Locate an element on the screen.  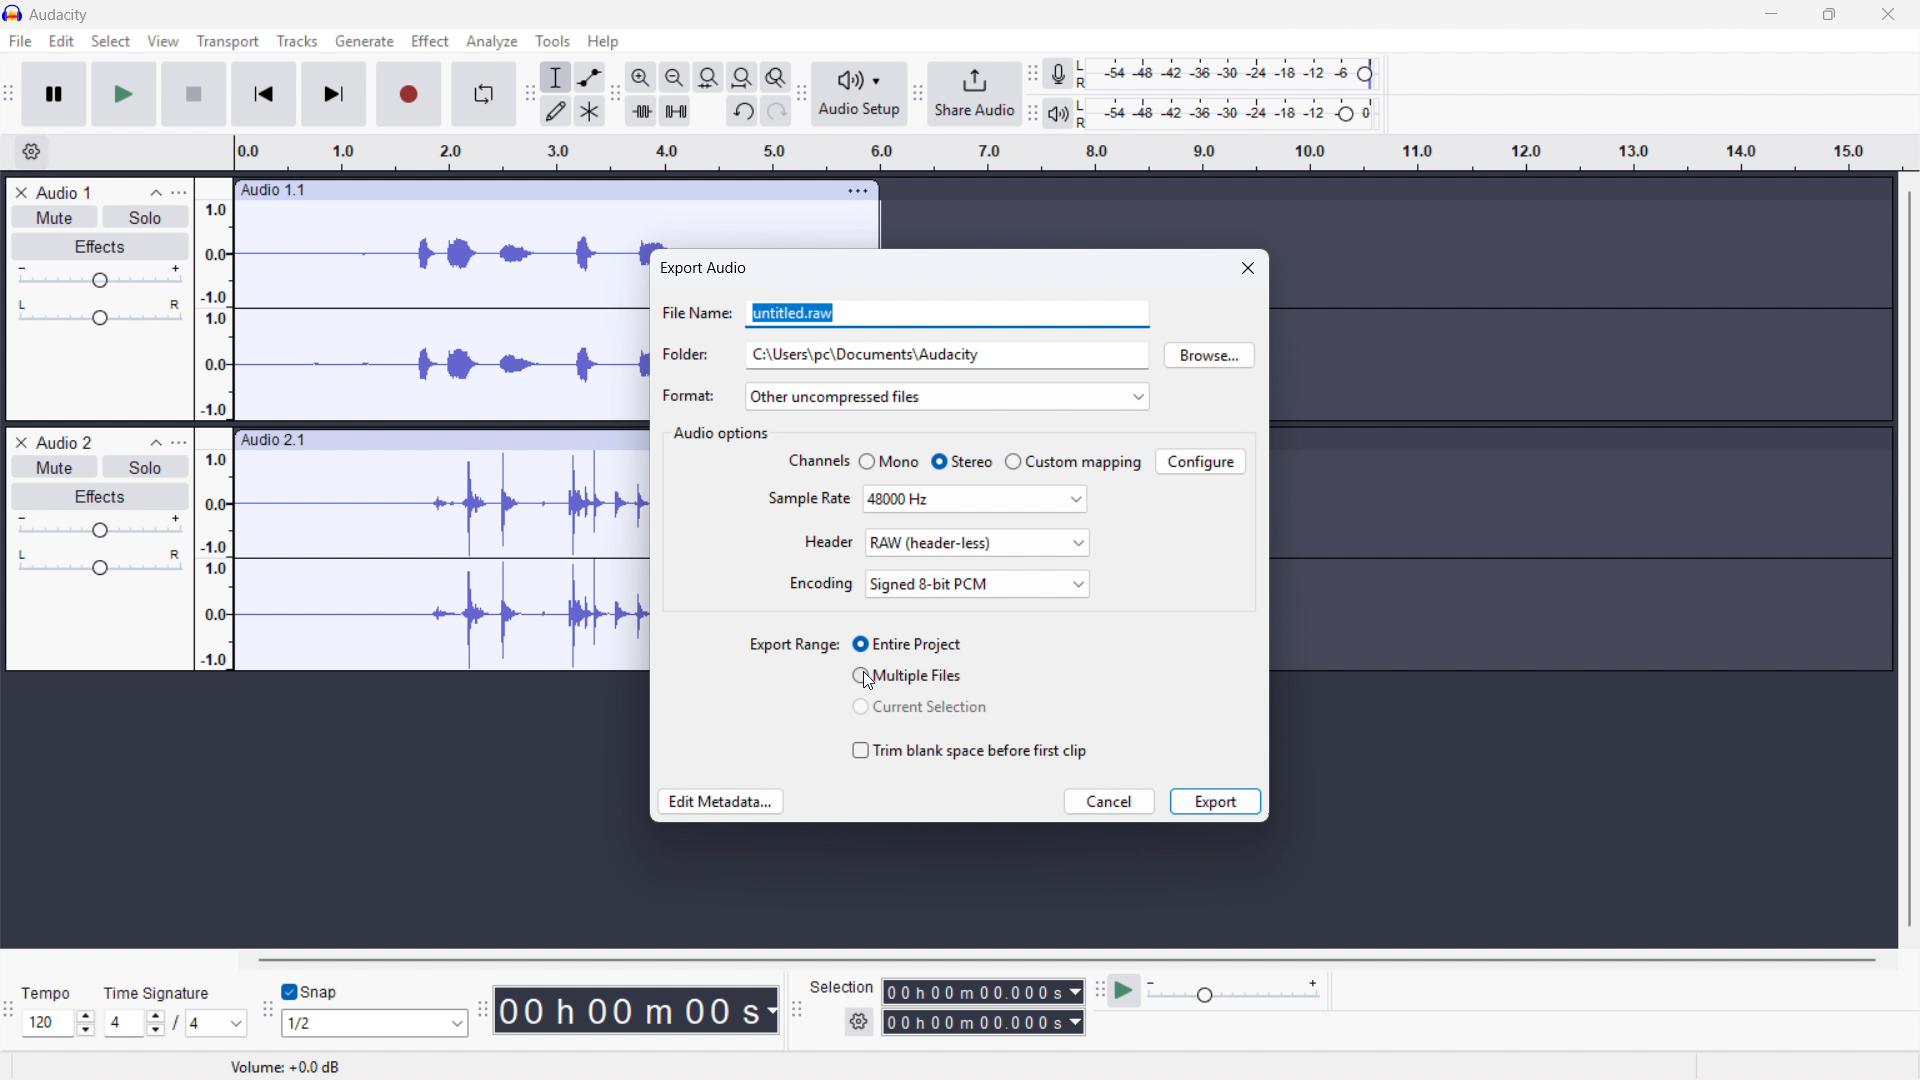
Pause is located at coordinates (54, 93).